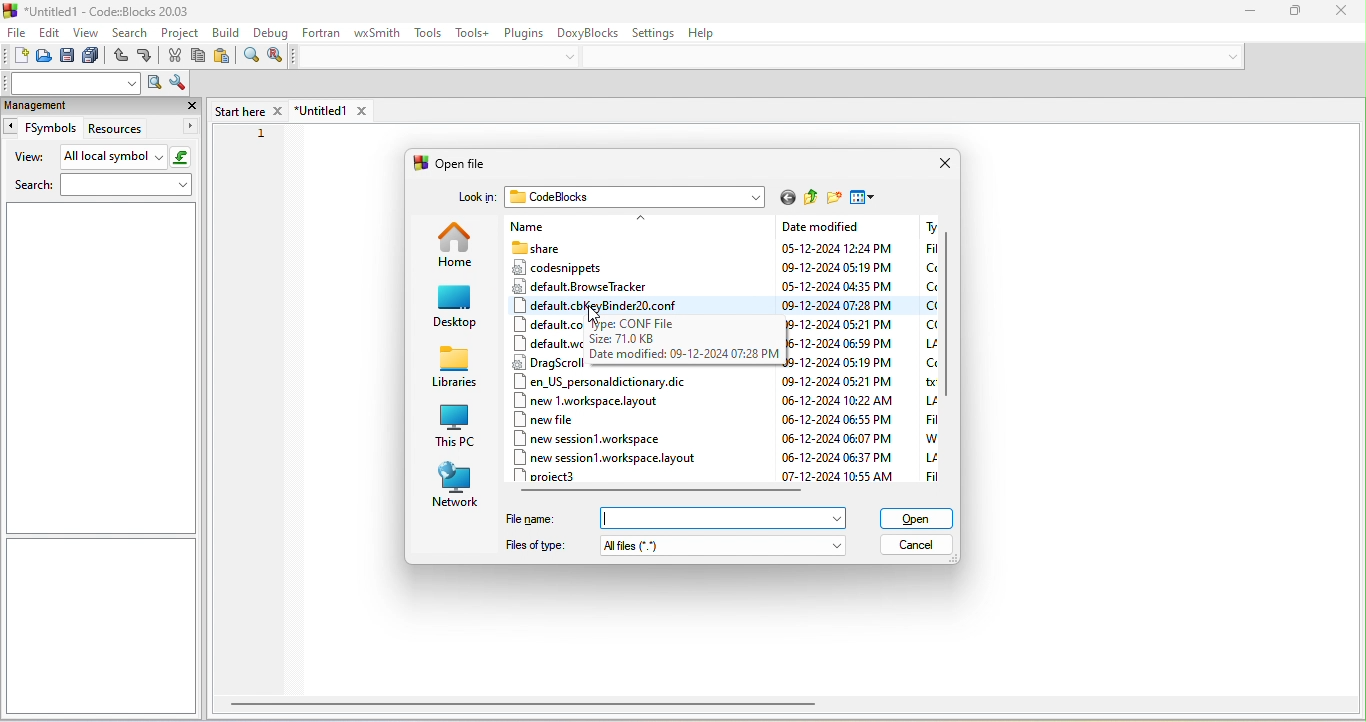 This screenshot has width=1366, height=722. What do you see at coordinates (17, 31) in the screenshot?
I see `file` at bounding box center [17, 31].